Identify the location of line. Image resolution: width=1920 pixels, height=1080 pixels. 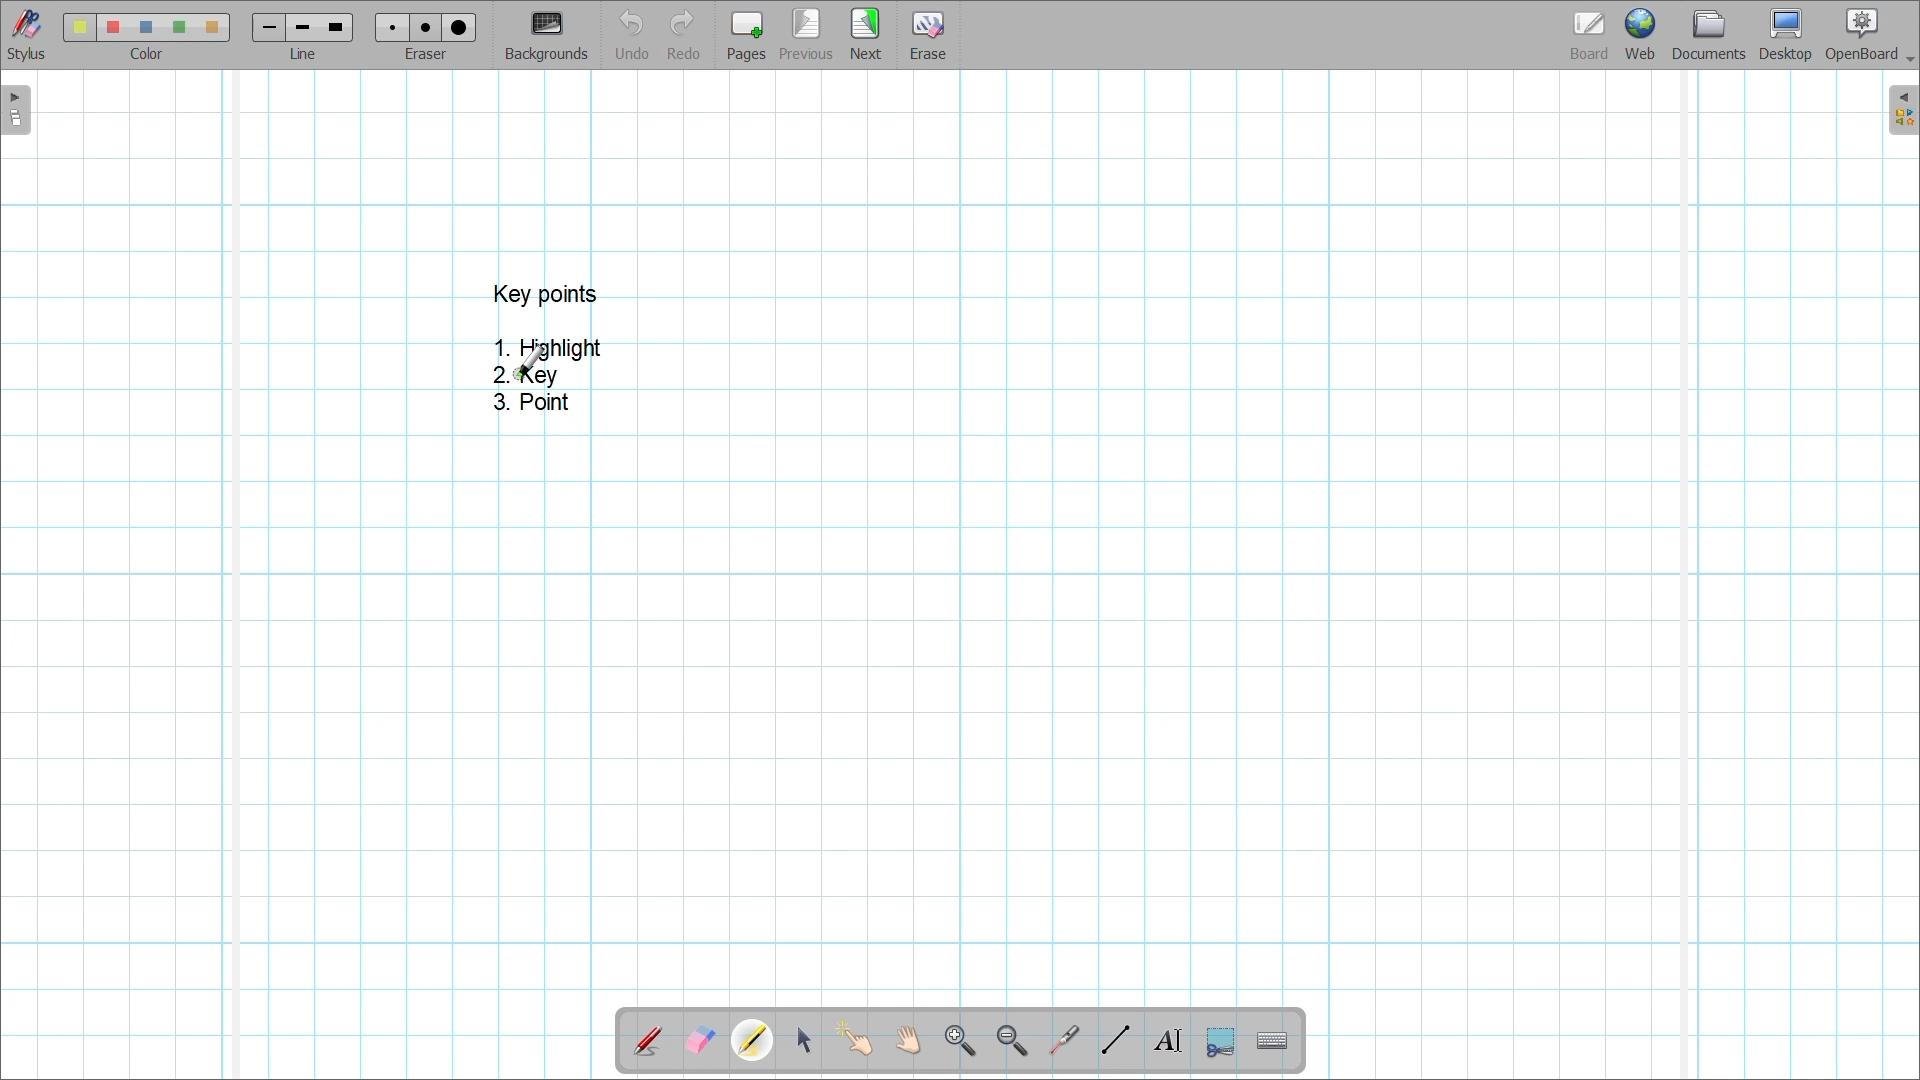
(308, 55).